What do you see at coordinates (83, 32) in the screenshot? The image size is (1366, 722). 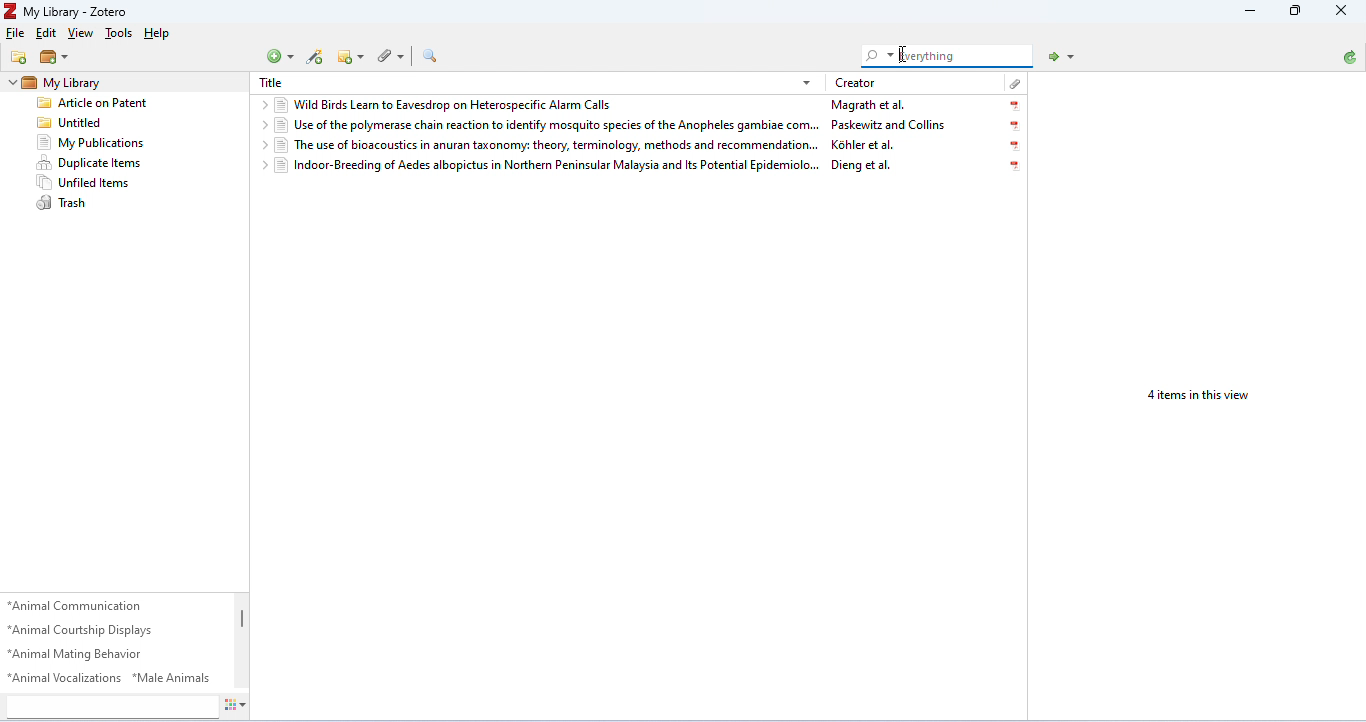 I see `View` at bounding box center [83, 32].